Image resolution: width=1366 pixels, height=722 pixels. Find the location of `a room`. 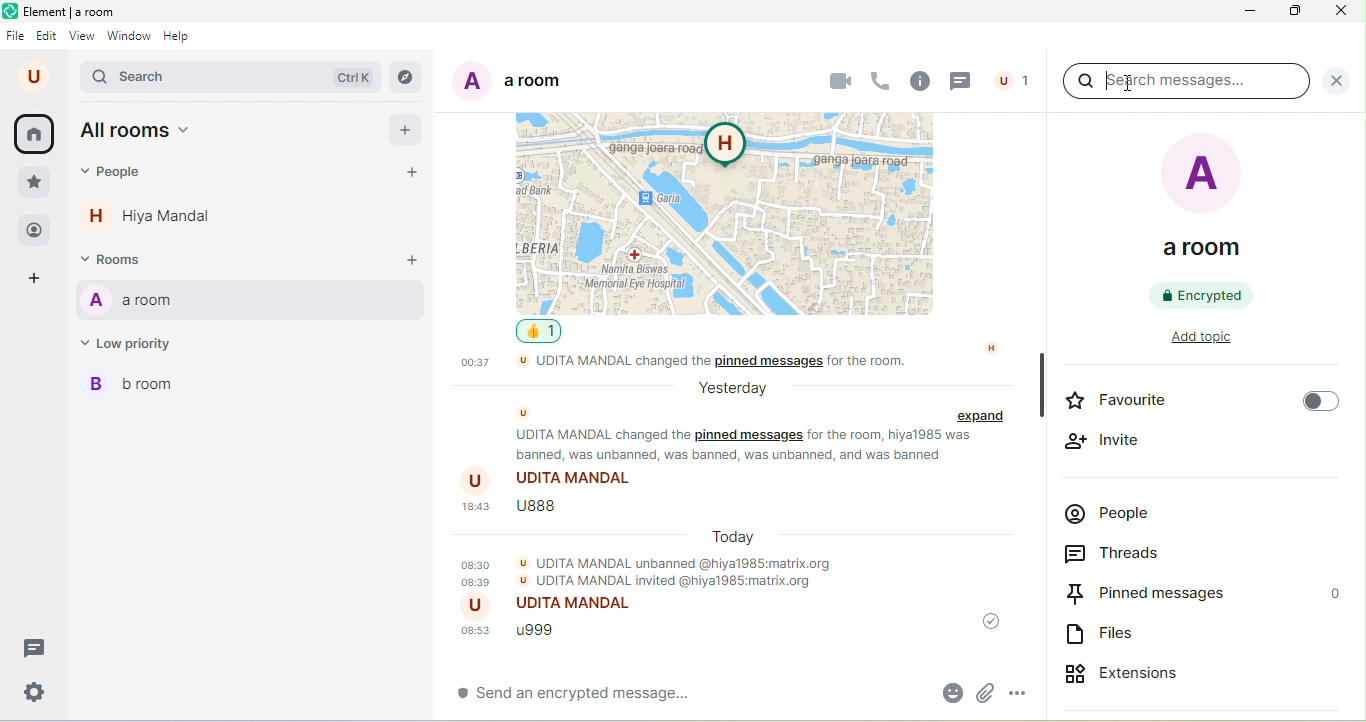

a room is located at coordinates (508, 85).